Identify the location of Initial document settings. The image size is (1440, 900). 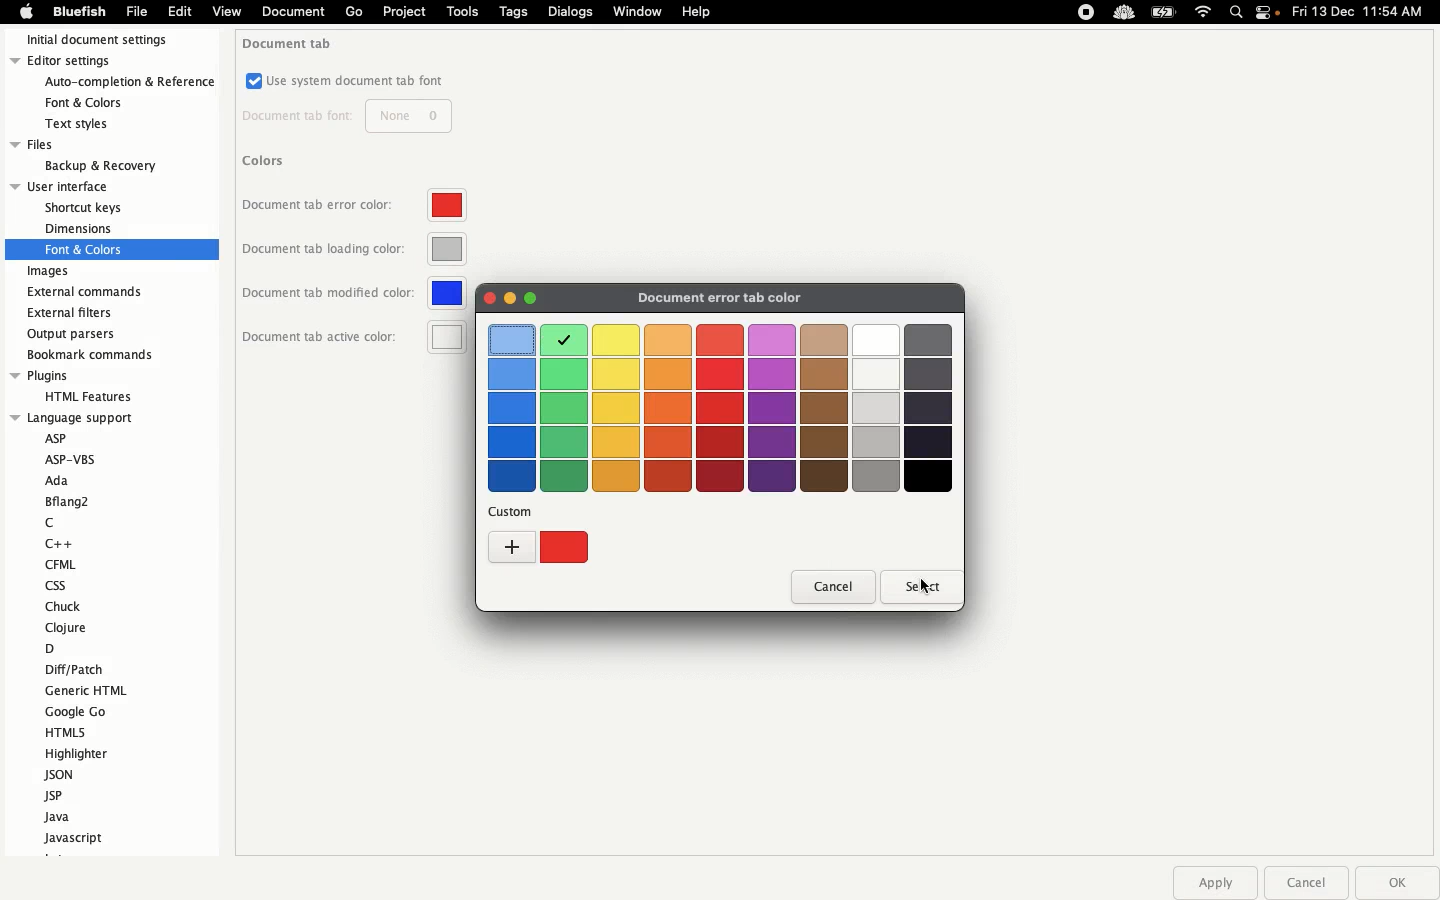
(106, 41).